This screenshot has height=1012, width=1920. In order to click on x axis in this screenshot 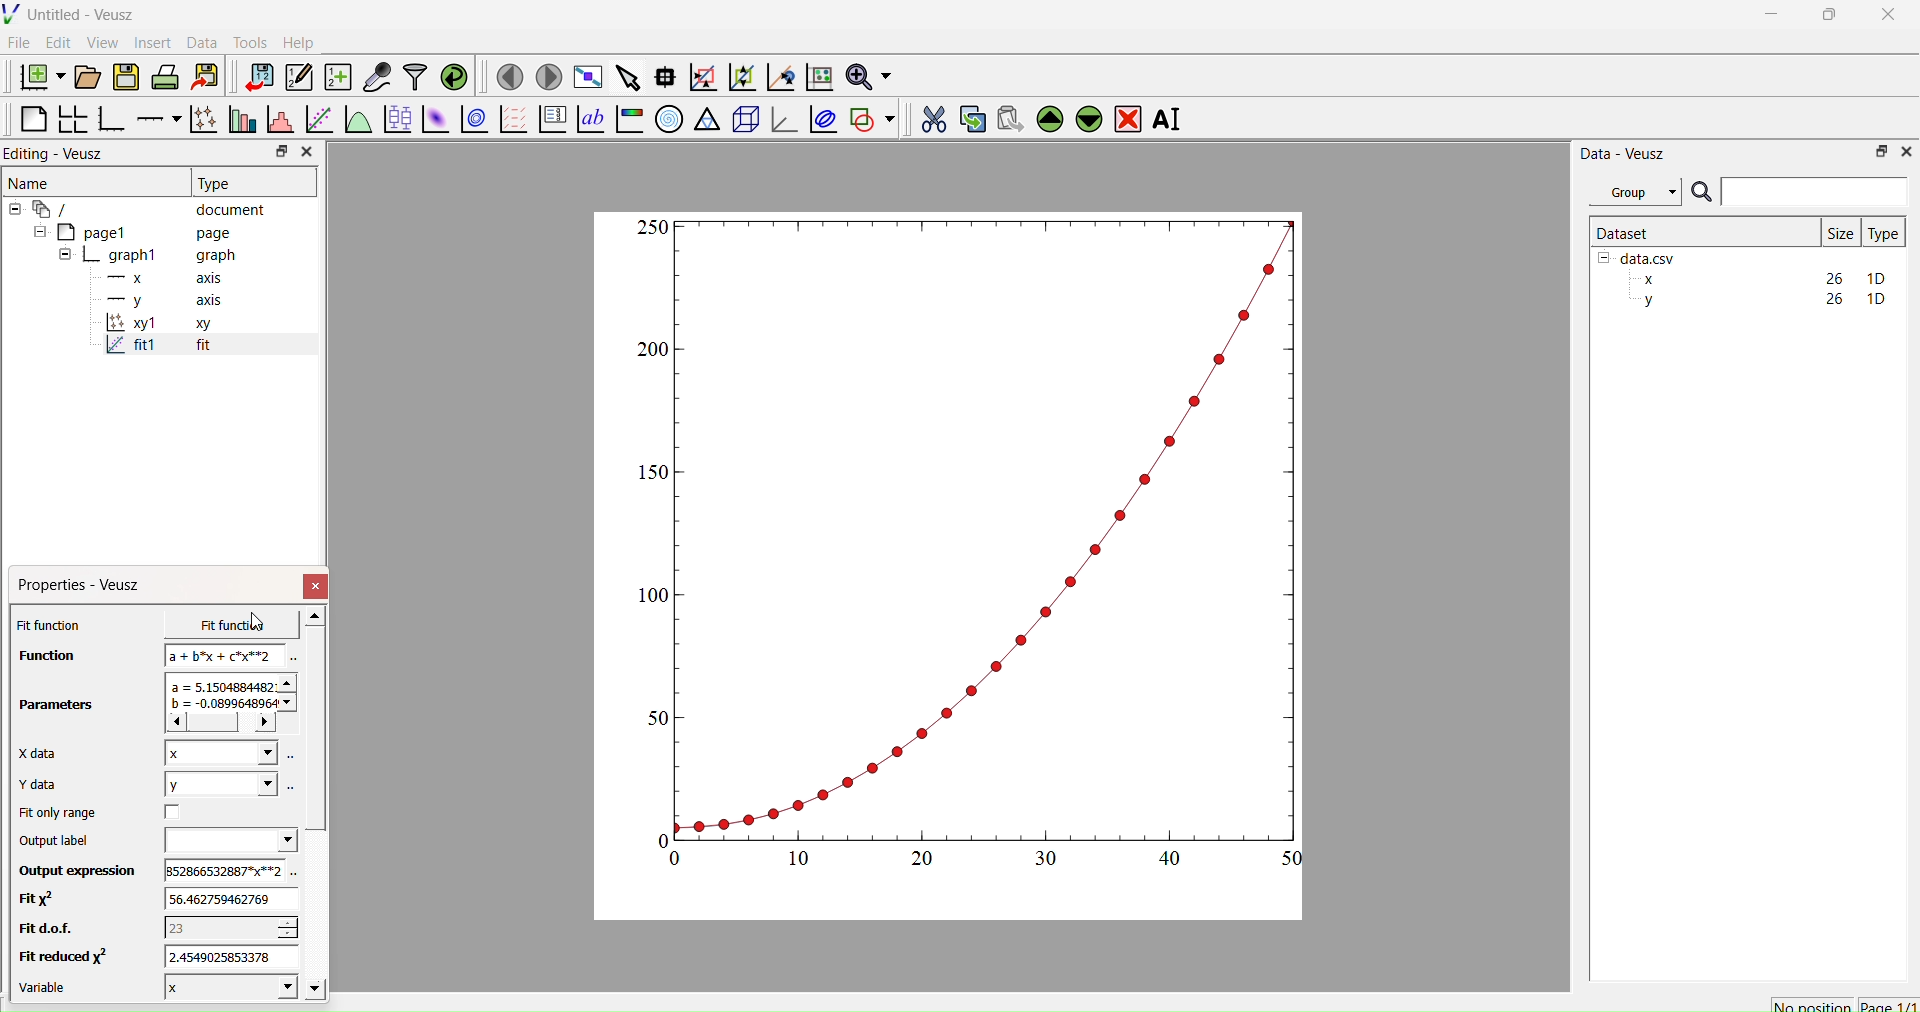, I will do `click(162, 276)`.